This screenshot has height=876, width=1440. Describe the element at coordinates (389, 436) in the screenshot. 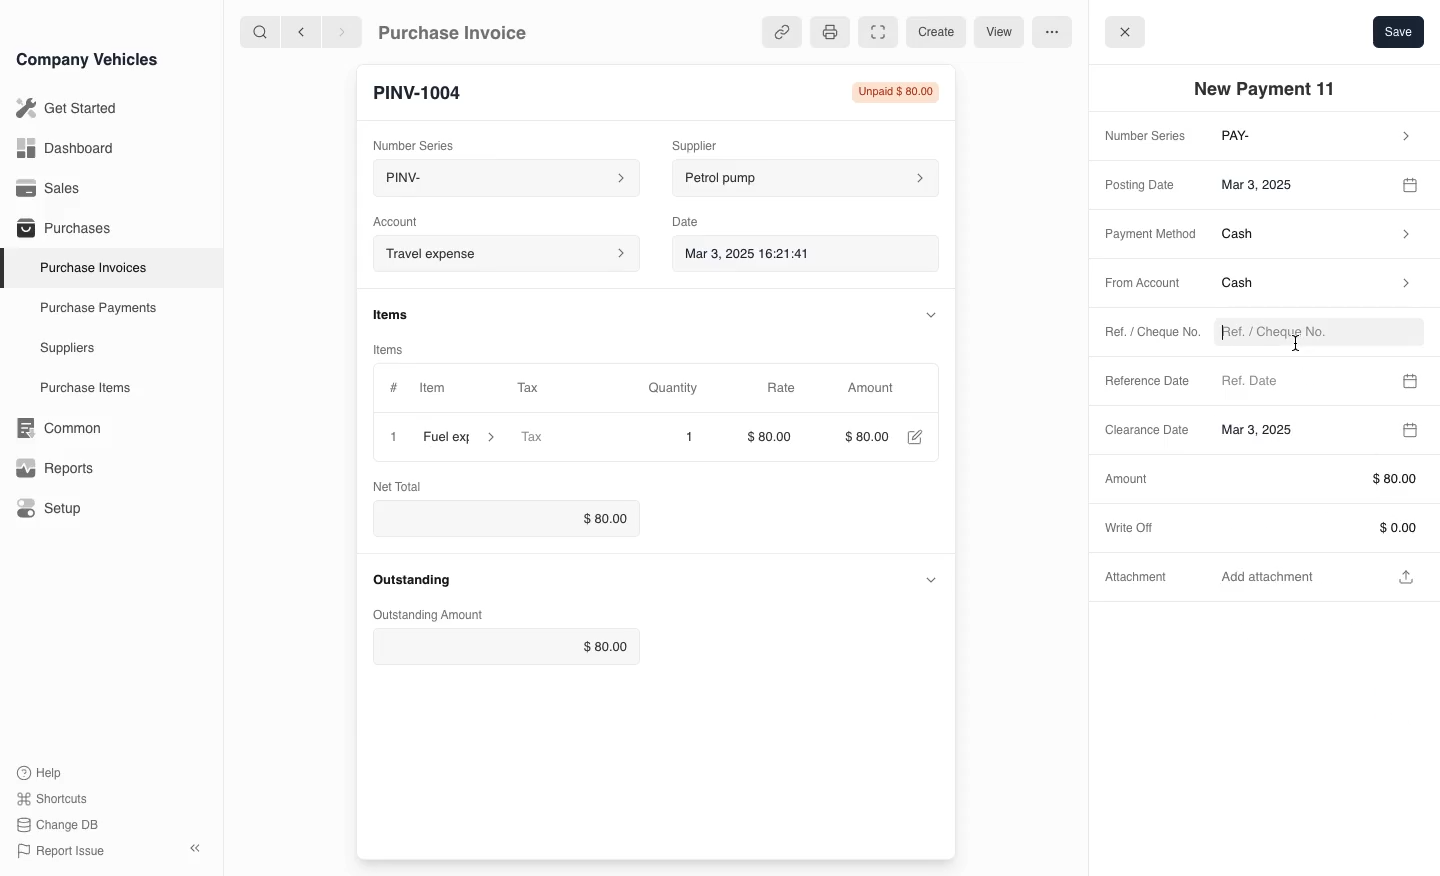

I see `close` at that location.